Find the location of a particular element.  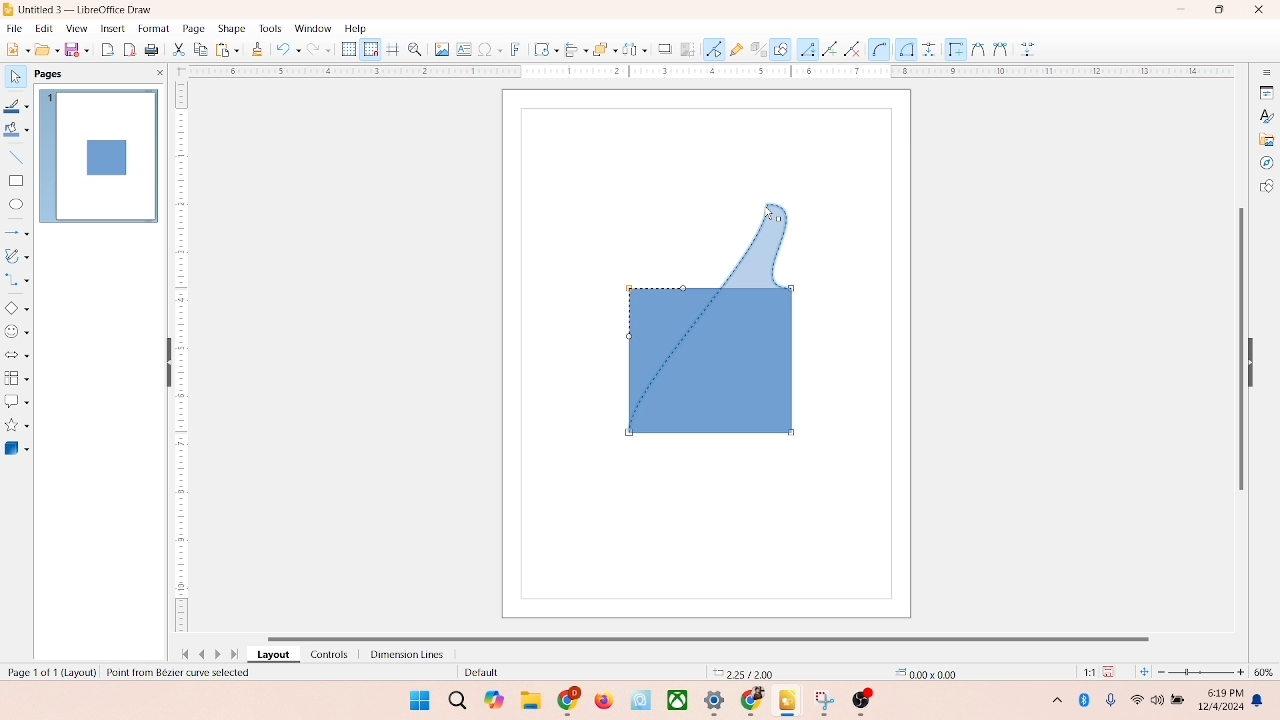

redo is located at coordinates (323, 51).